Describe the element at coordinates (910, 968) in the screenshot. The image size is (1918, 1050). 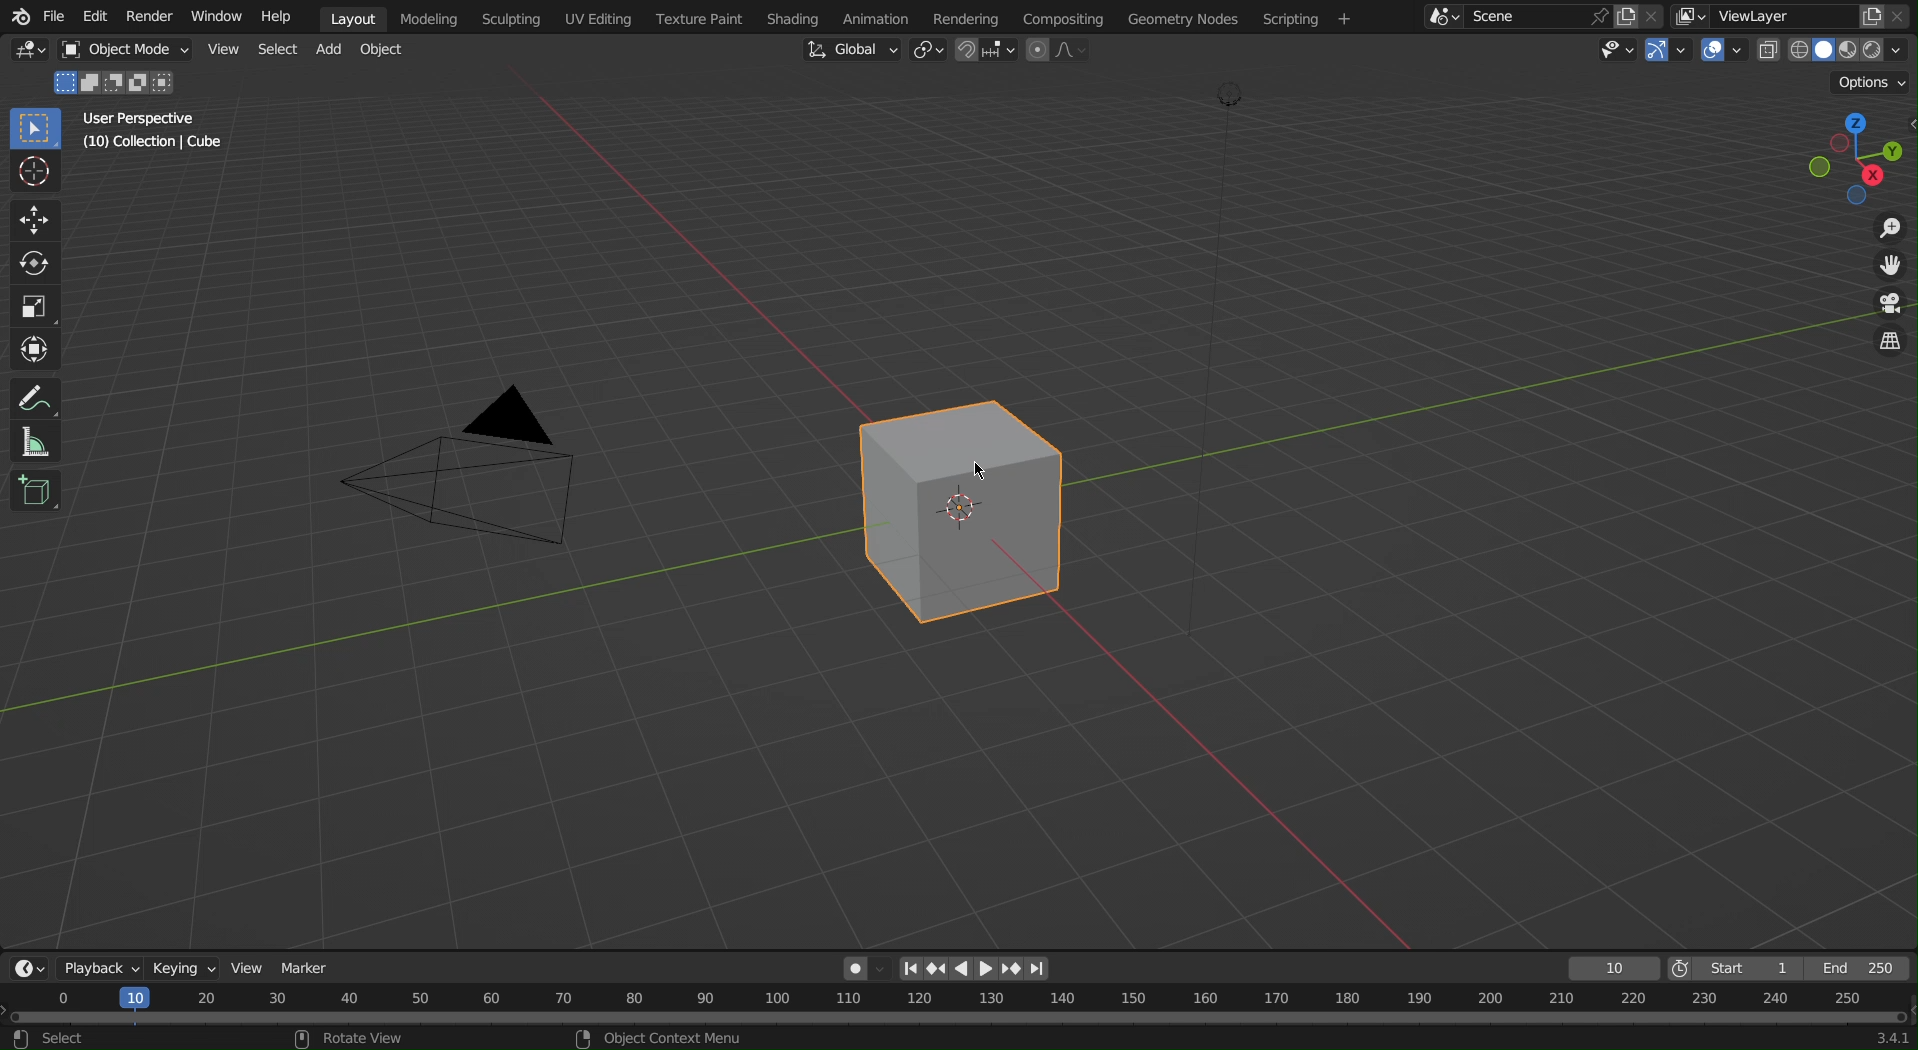
I see `First page` at that location.